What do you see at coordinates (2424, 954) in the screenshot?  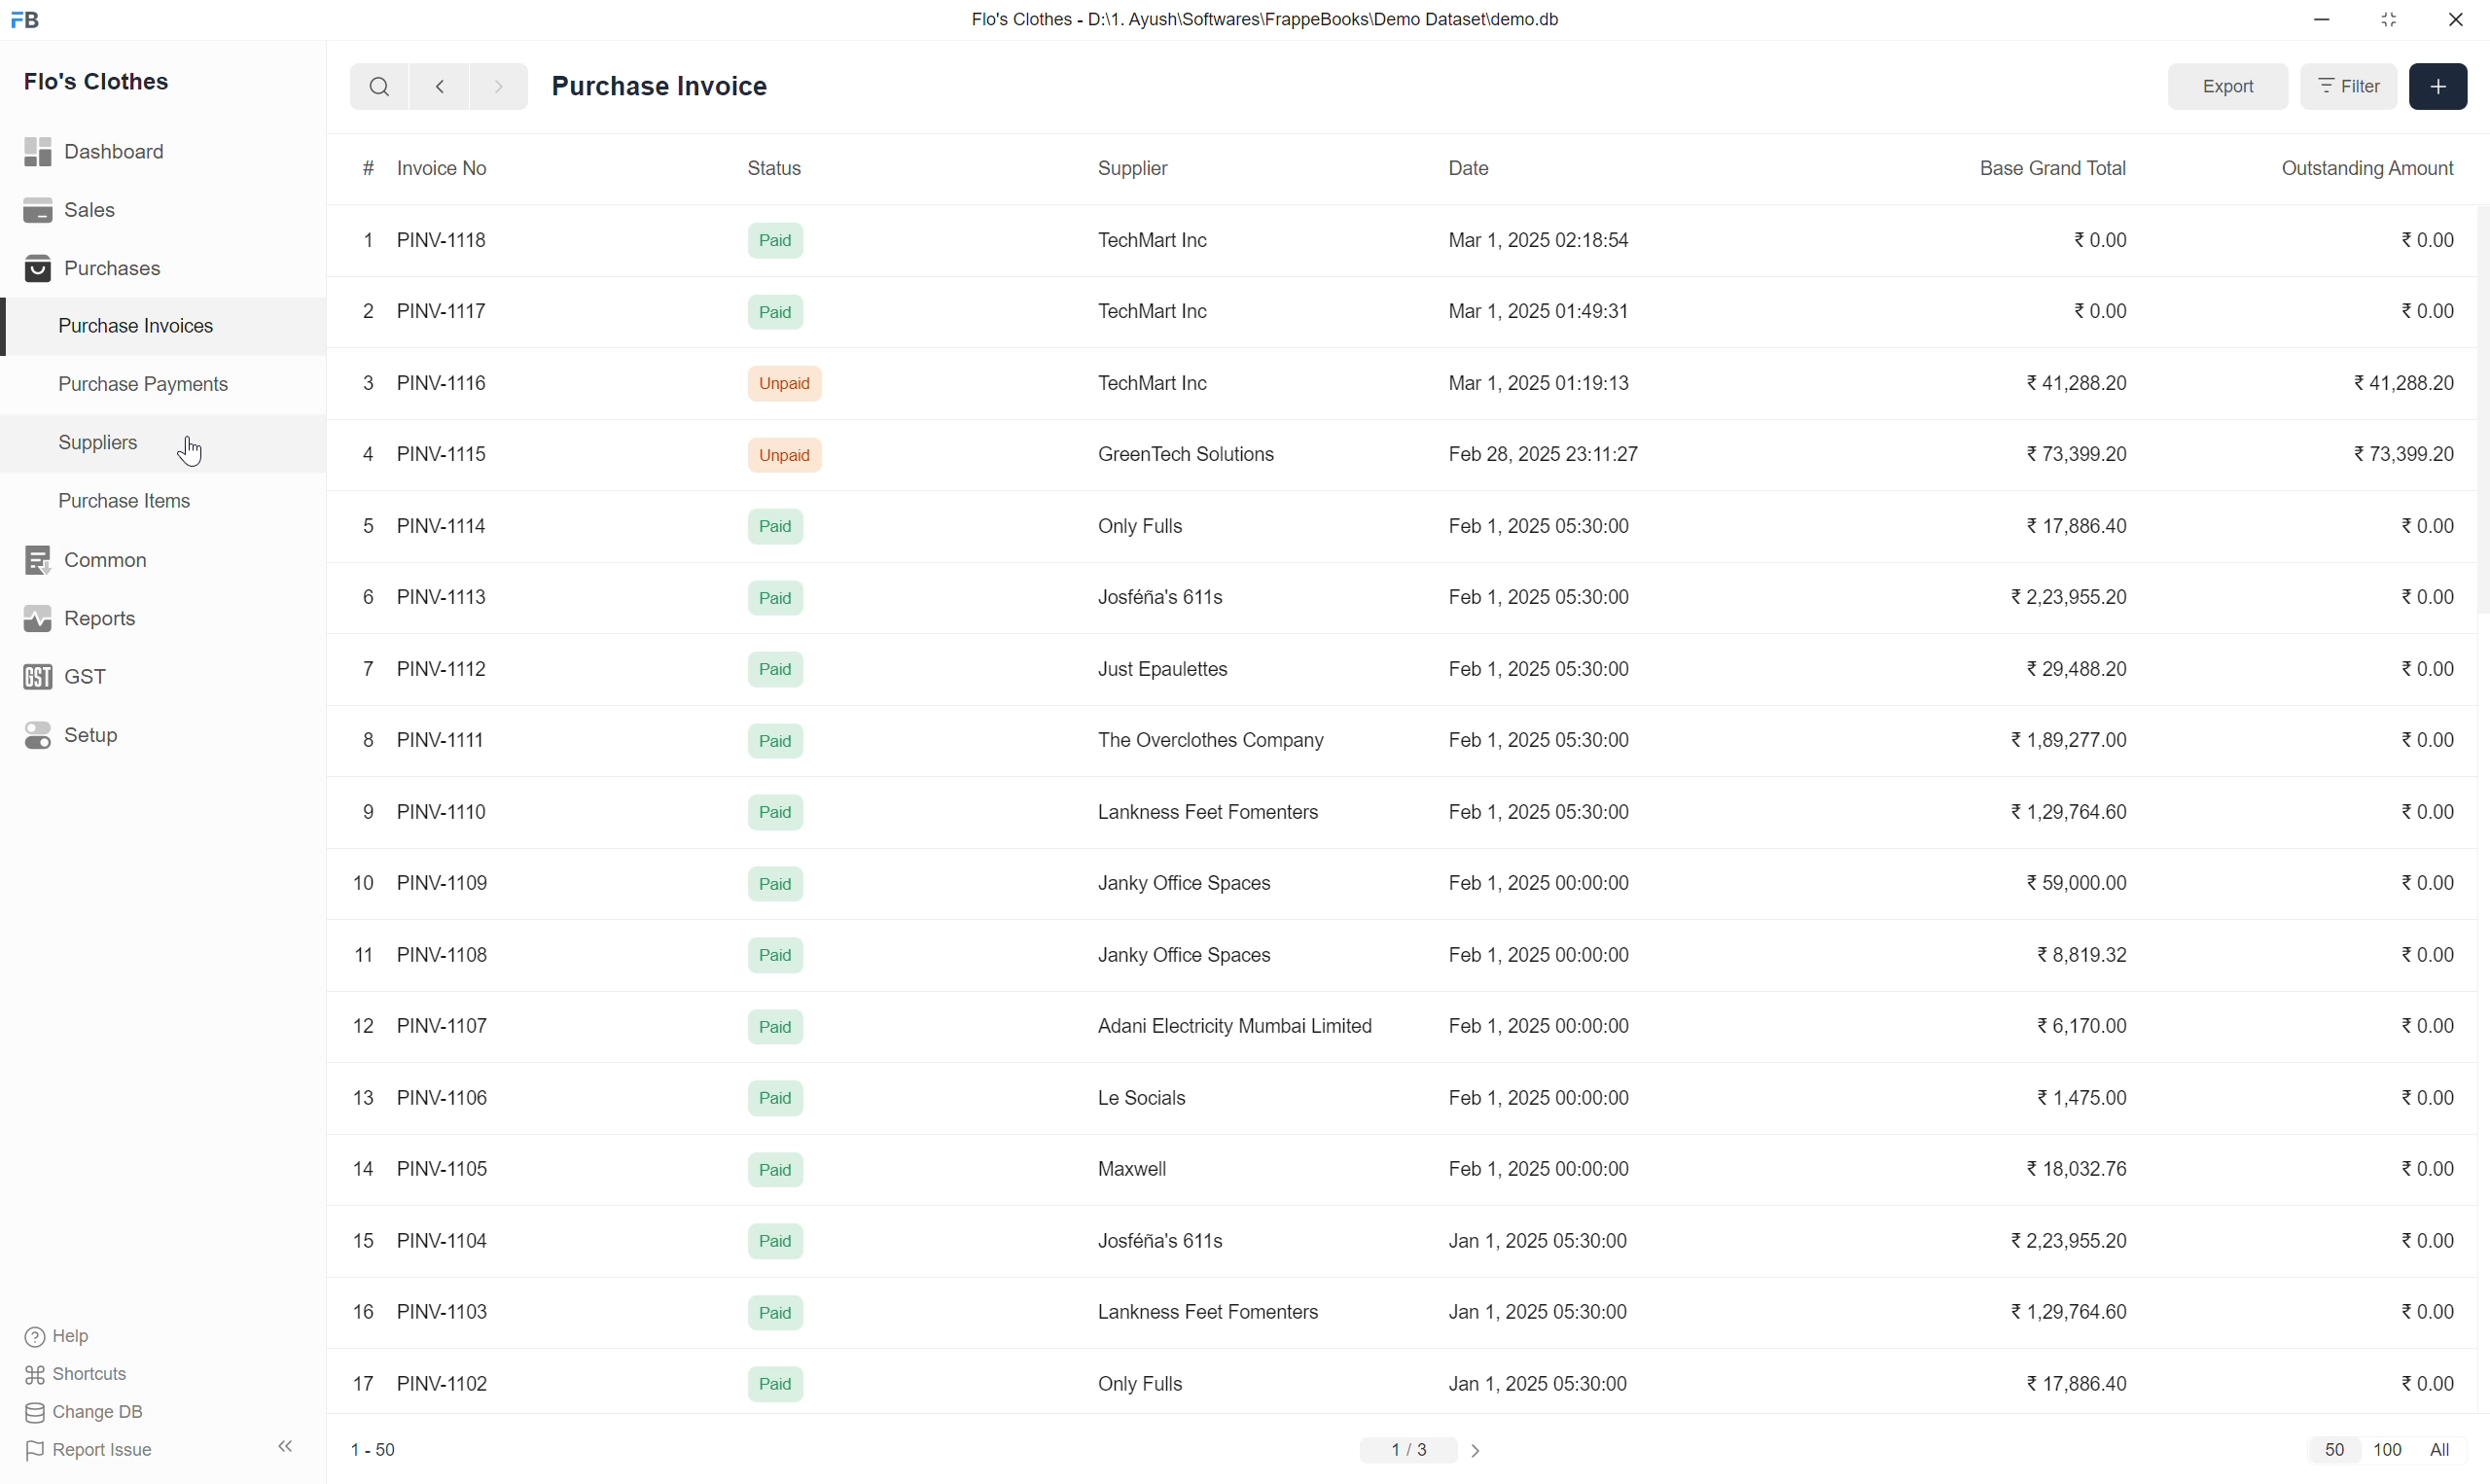 I see `30.00` at bounding box center [2424, 954].